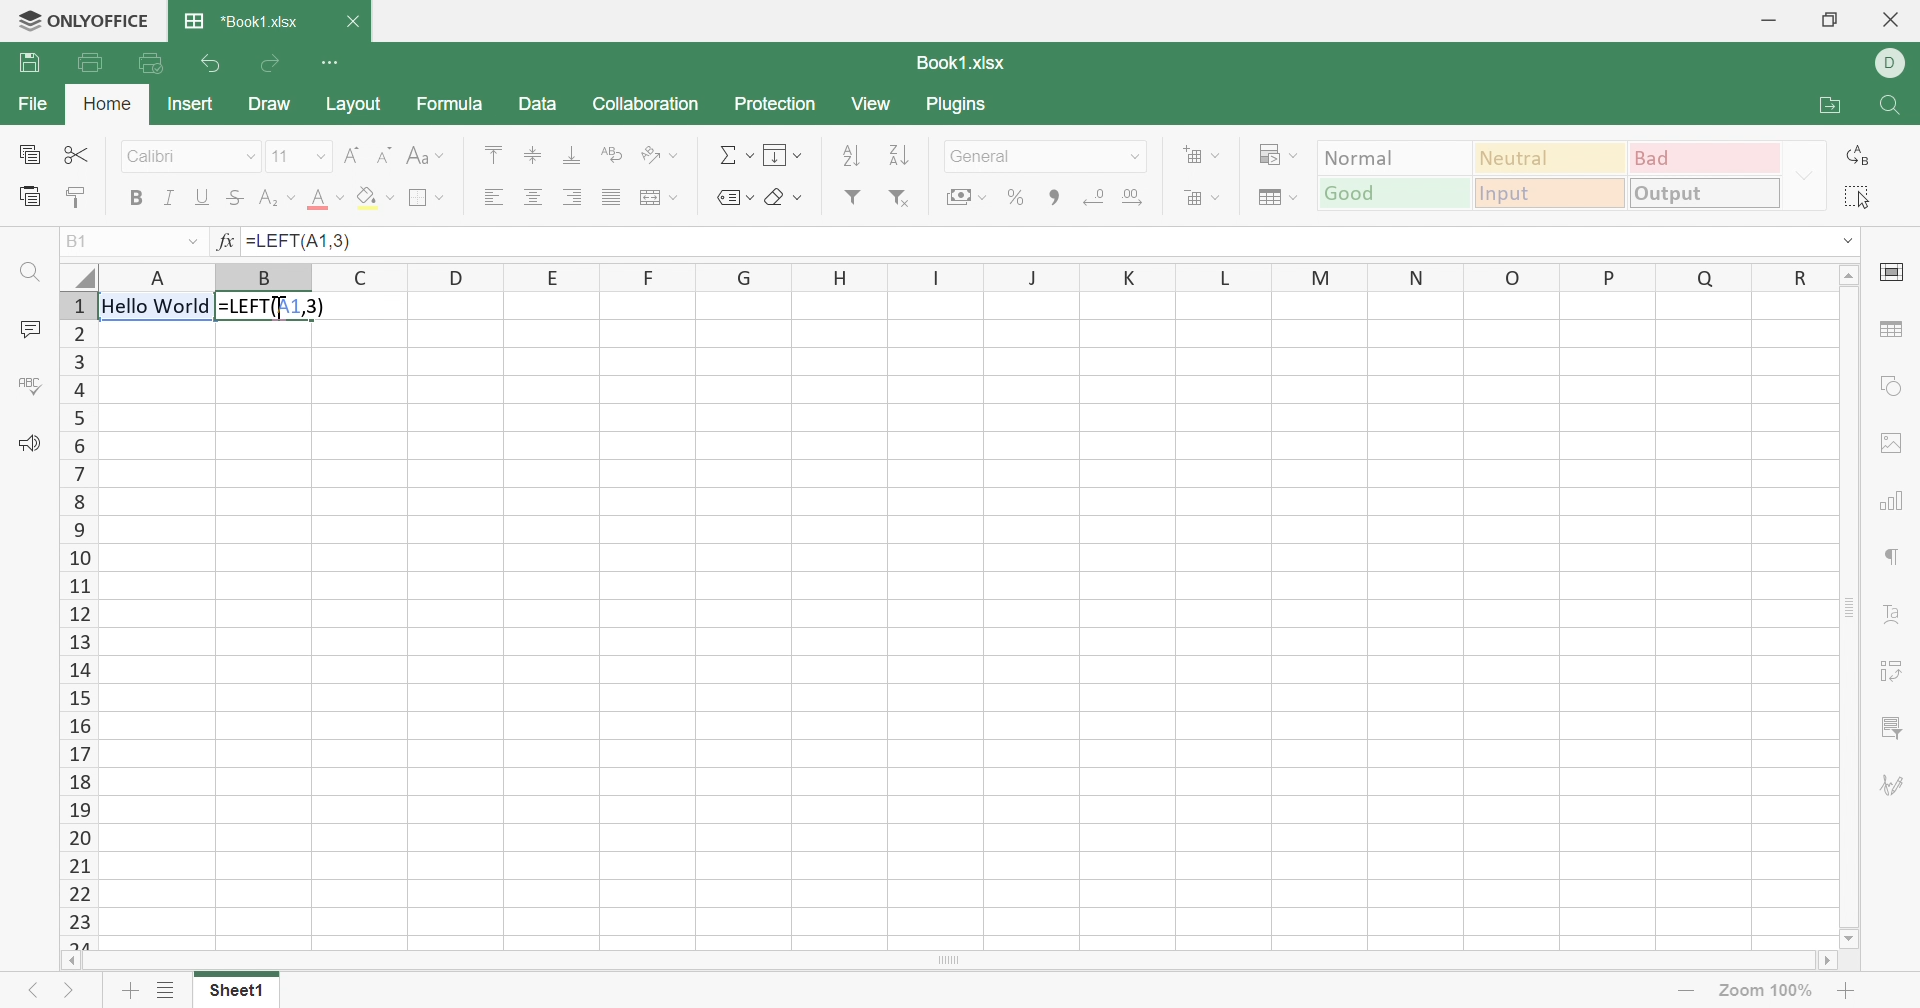 The width and height of the screenshot is (1920, 1008). What do you see at coordinates (1549, 191) in the screenshot?
I see `Input` at bounding box center [1549, 191].